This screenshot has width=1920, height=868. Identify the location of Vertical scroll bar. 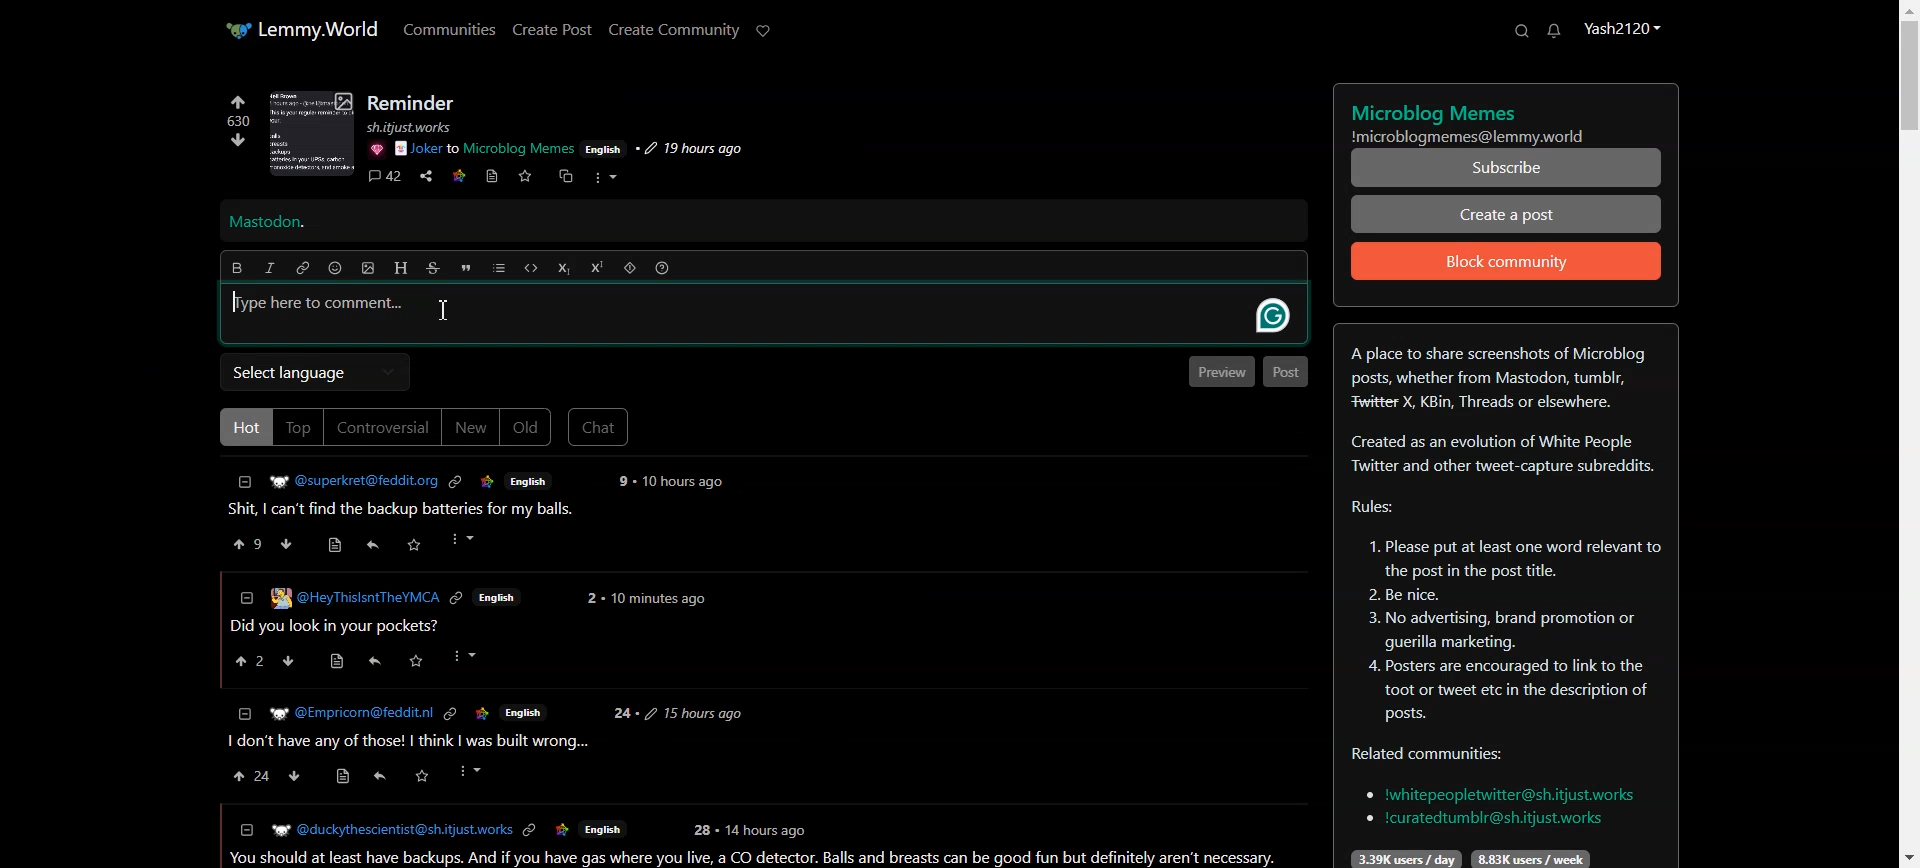
(1908, 434).